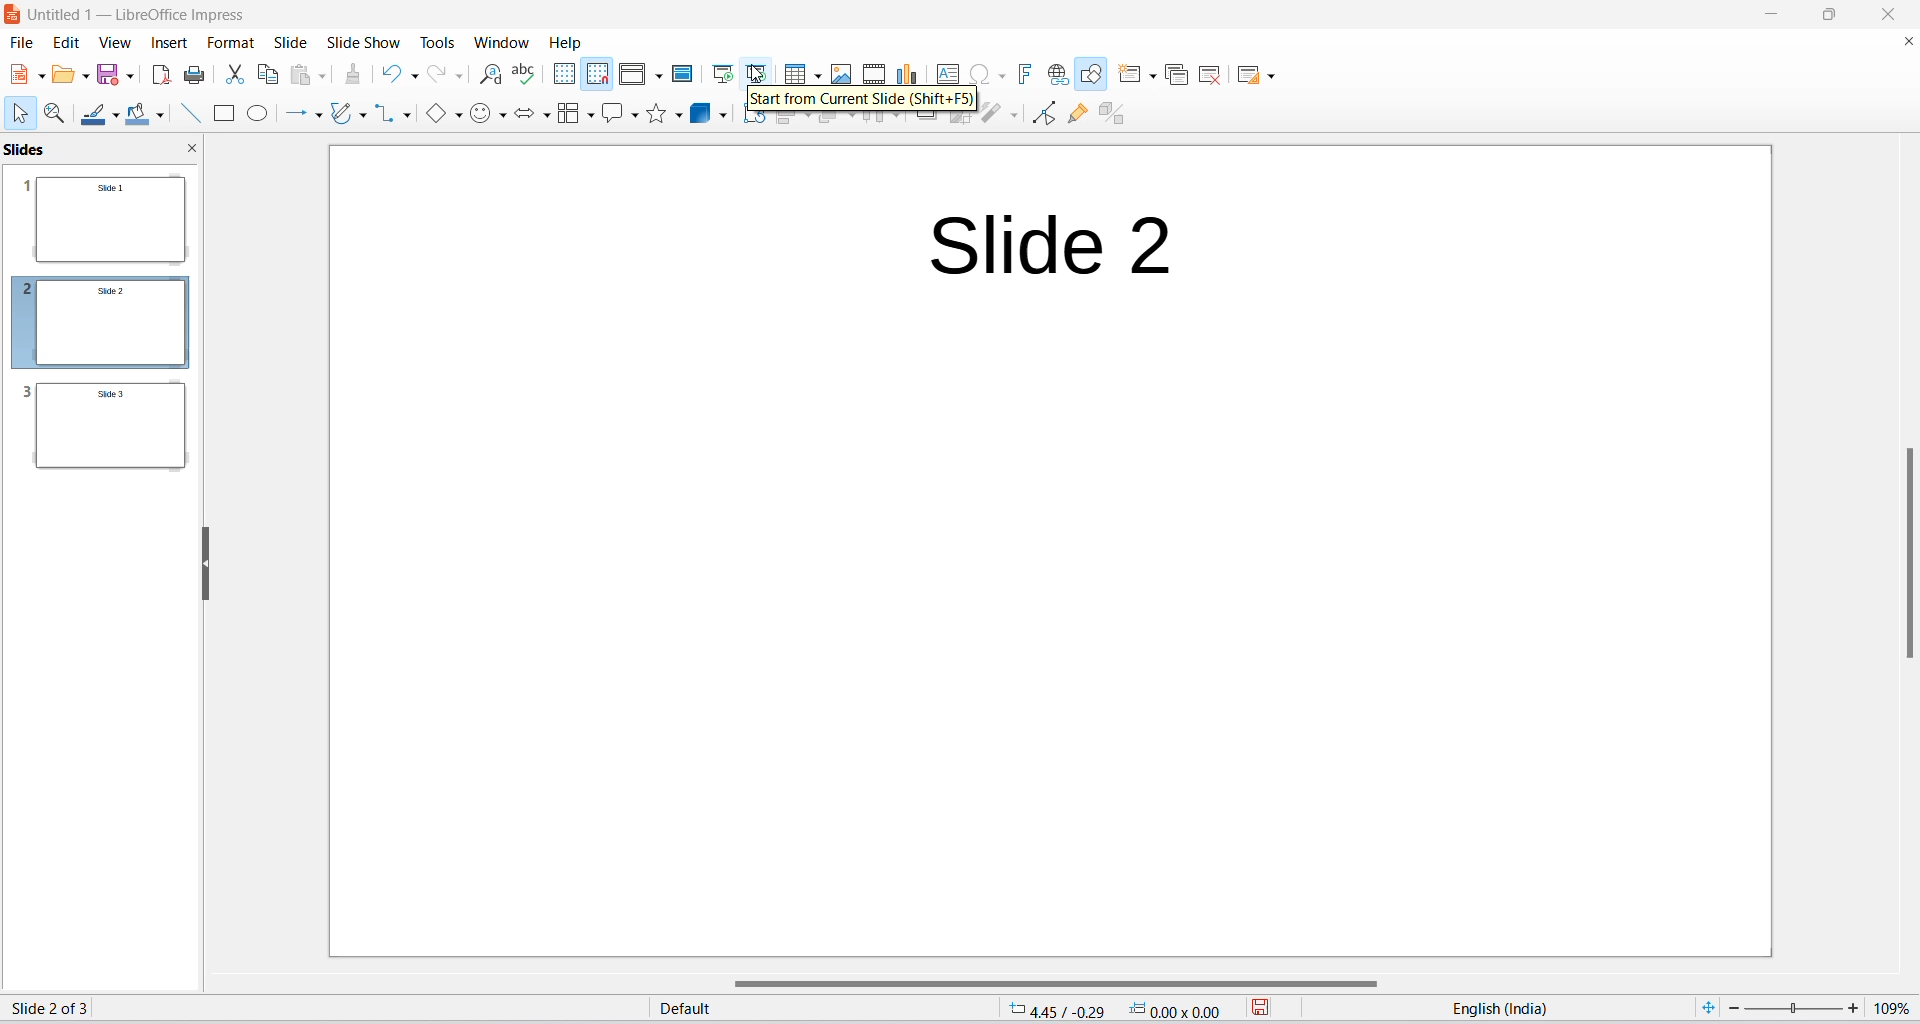 This screenshot has width=1920, height=1024. Describe the element at coordinates (853, 124) in the screenshot. I see `arrange options` at that location.